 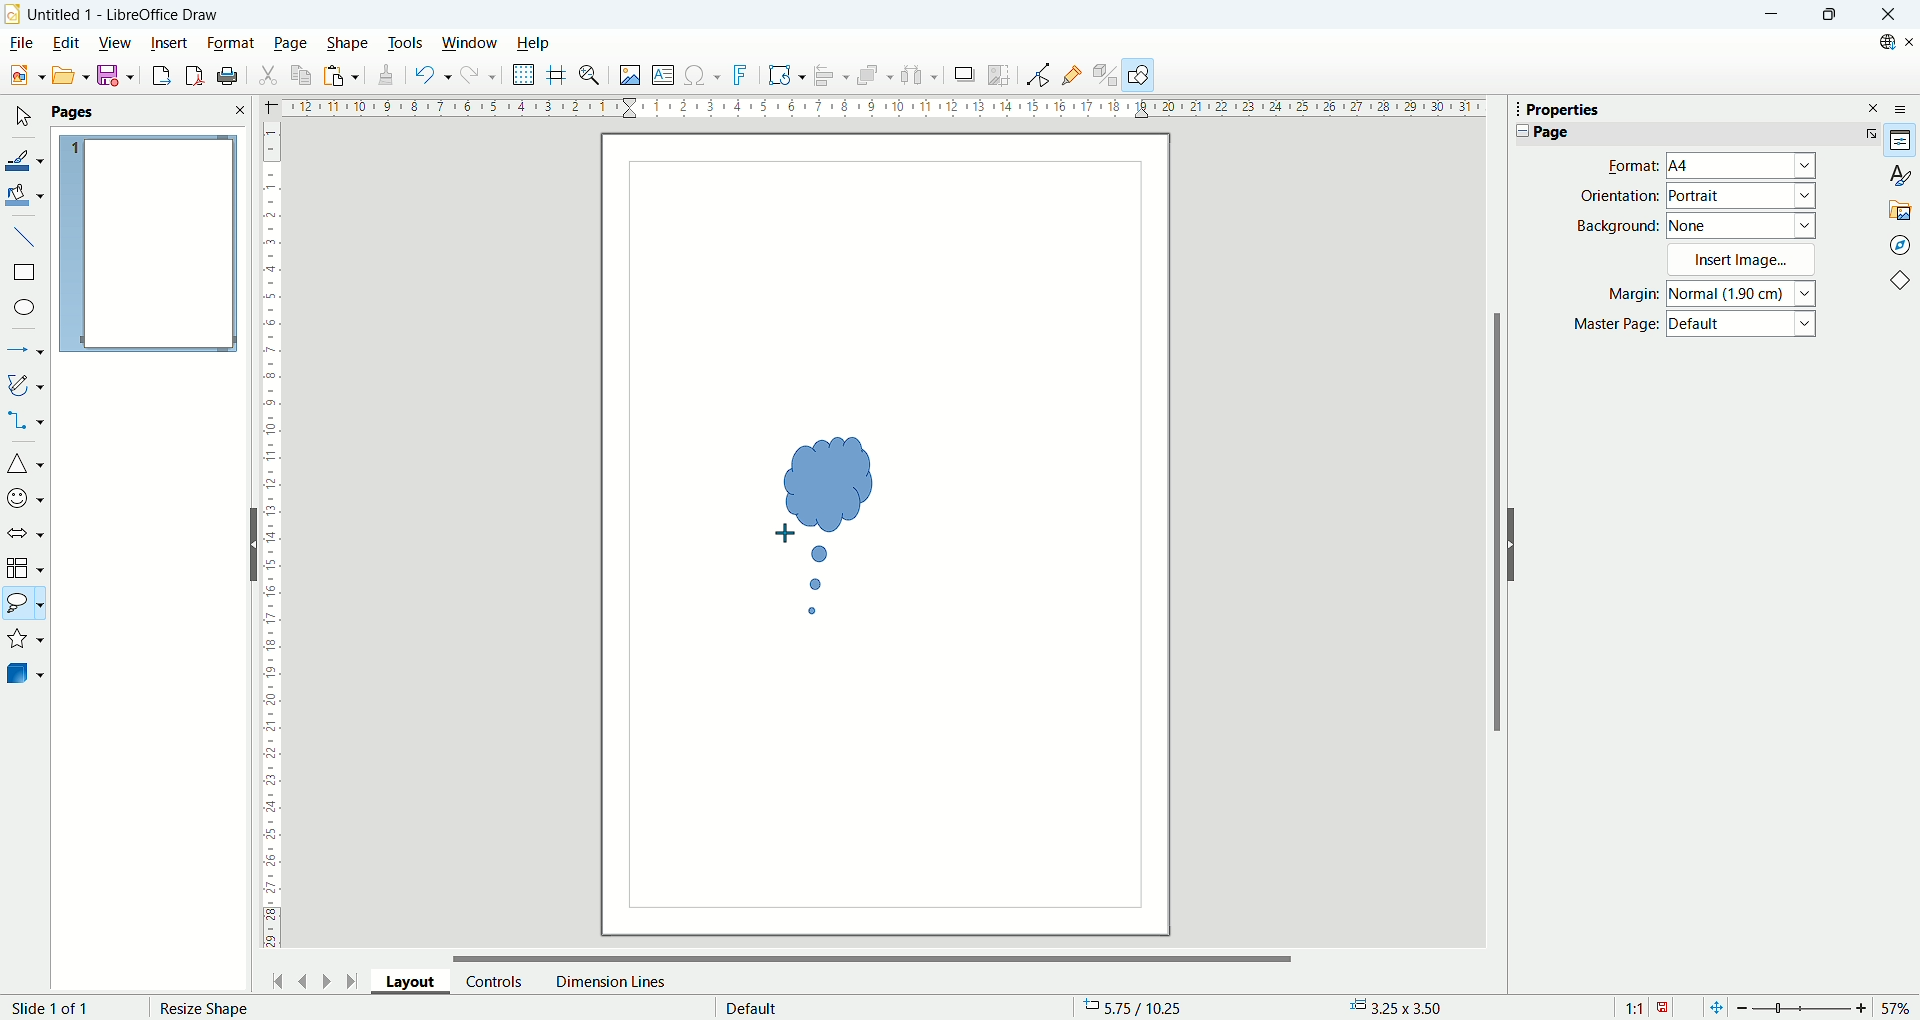 What do you see at coordinates (1823, 1006) in the screenshot?
I see `zoom factor` at bounding box center [1823, 1006].